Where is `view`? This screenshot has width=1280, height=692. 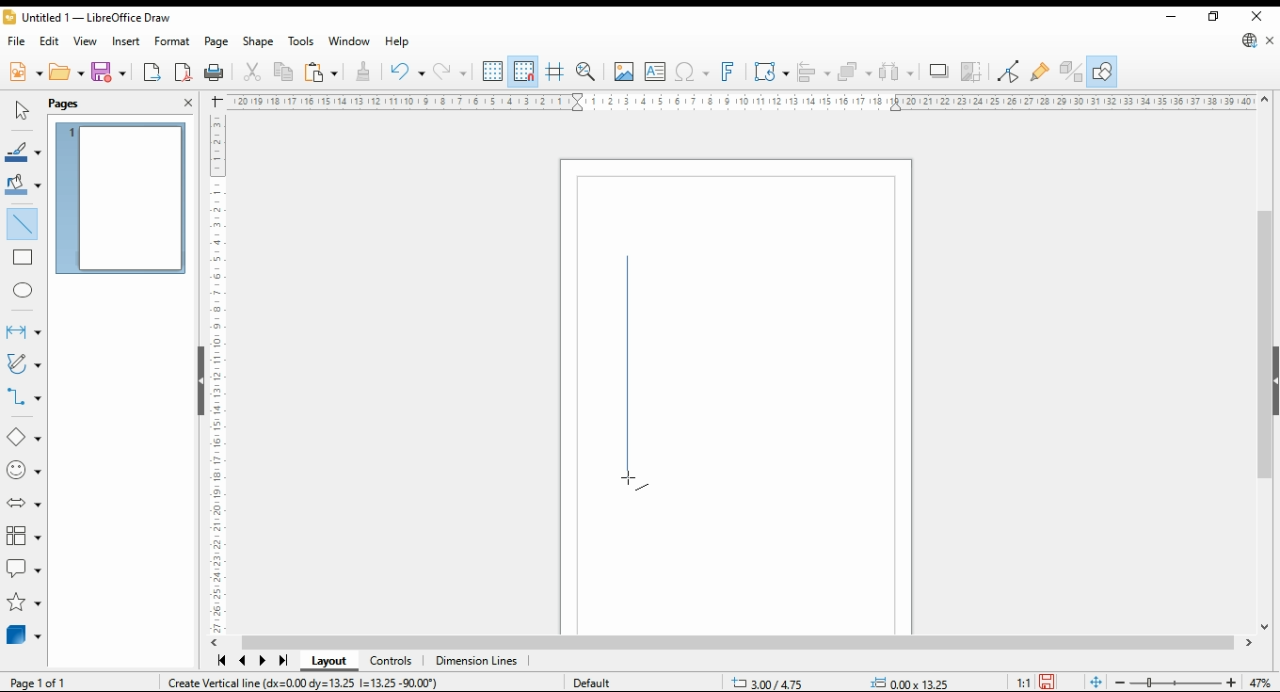
view is located at coordinates (86, 41).